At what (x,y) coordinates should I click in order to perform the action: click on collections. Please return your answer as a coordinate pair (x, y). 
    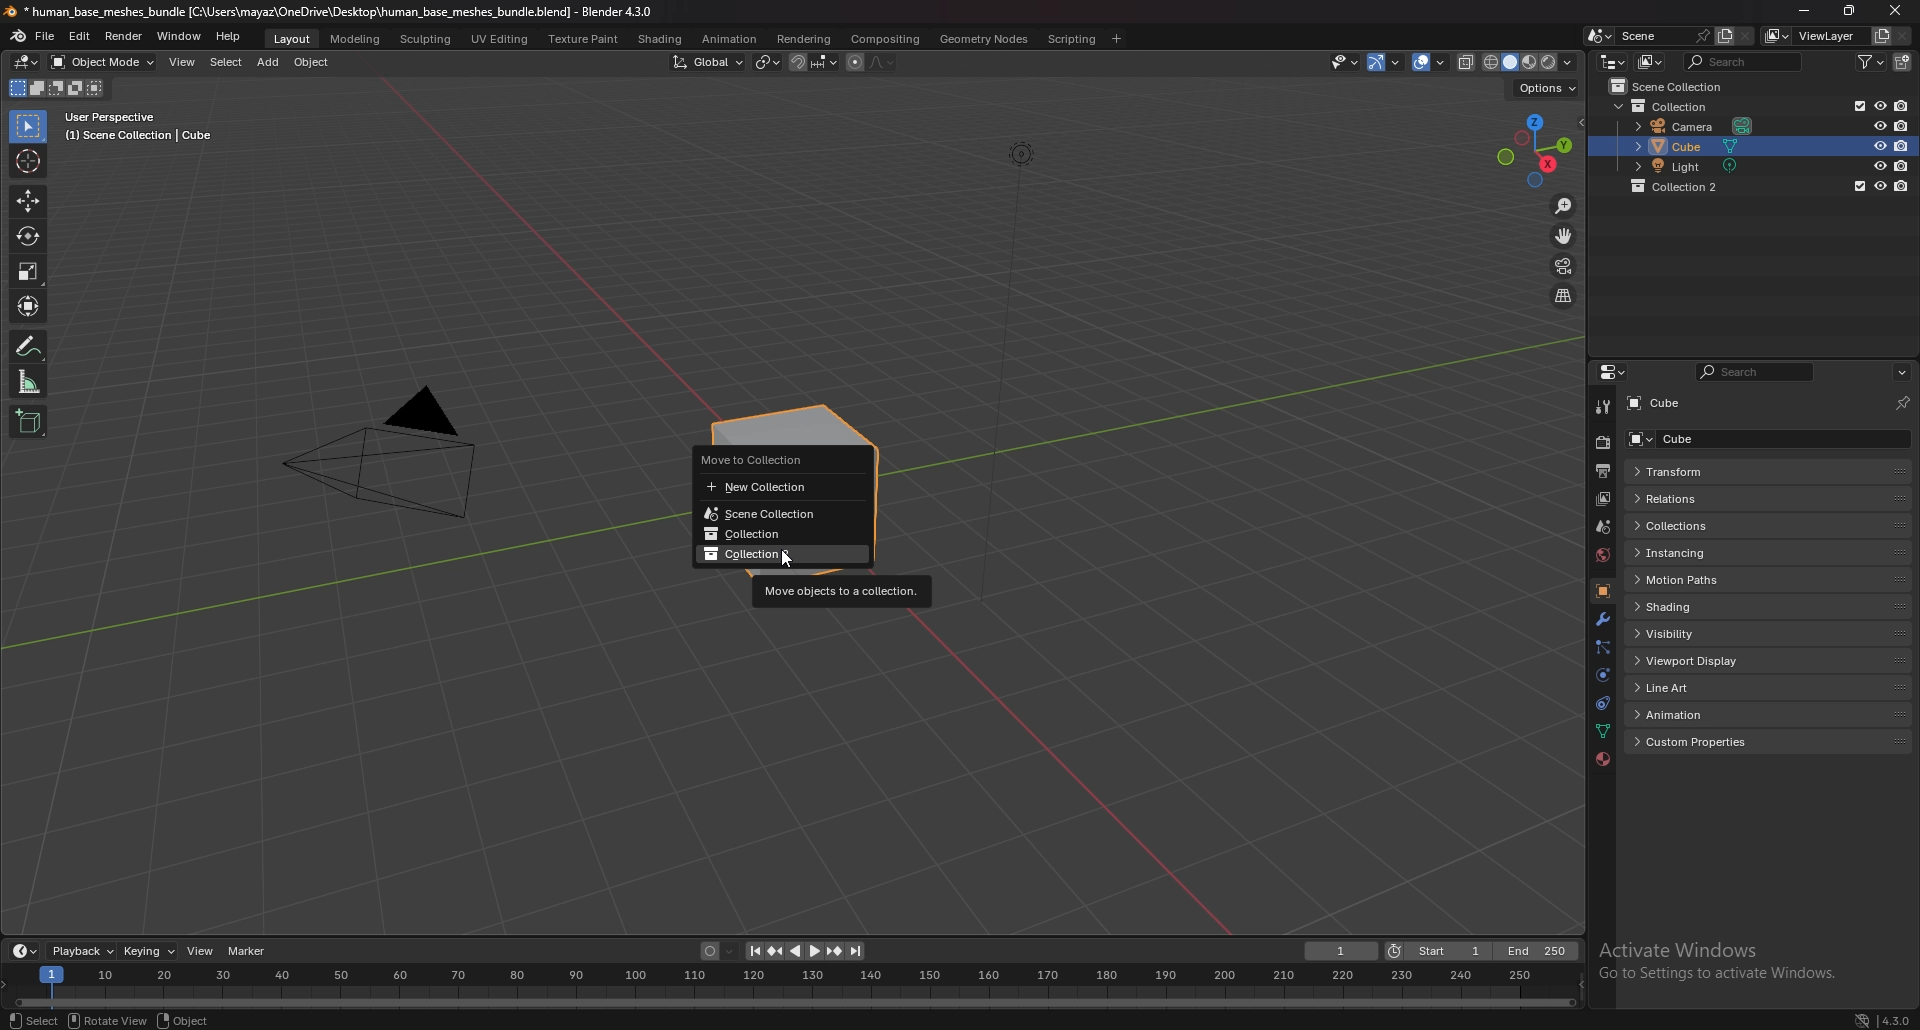
    Looking at the image, I should click on (1701, 526).